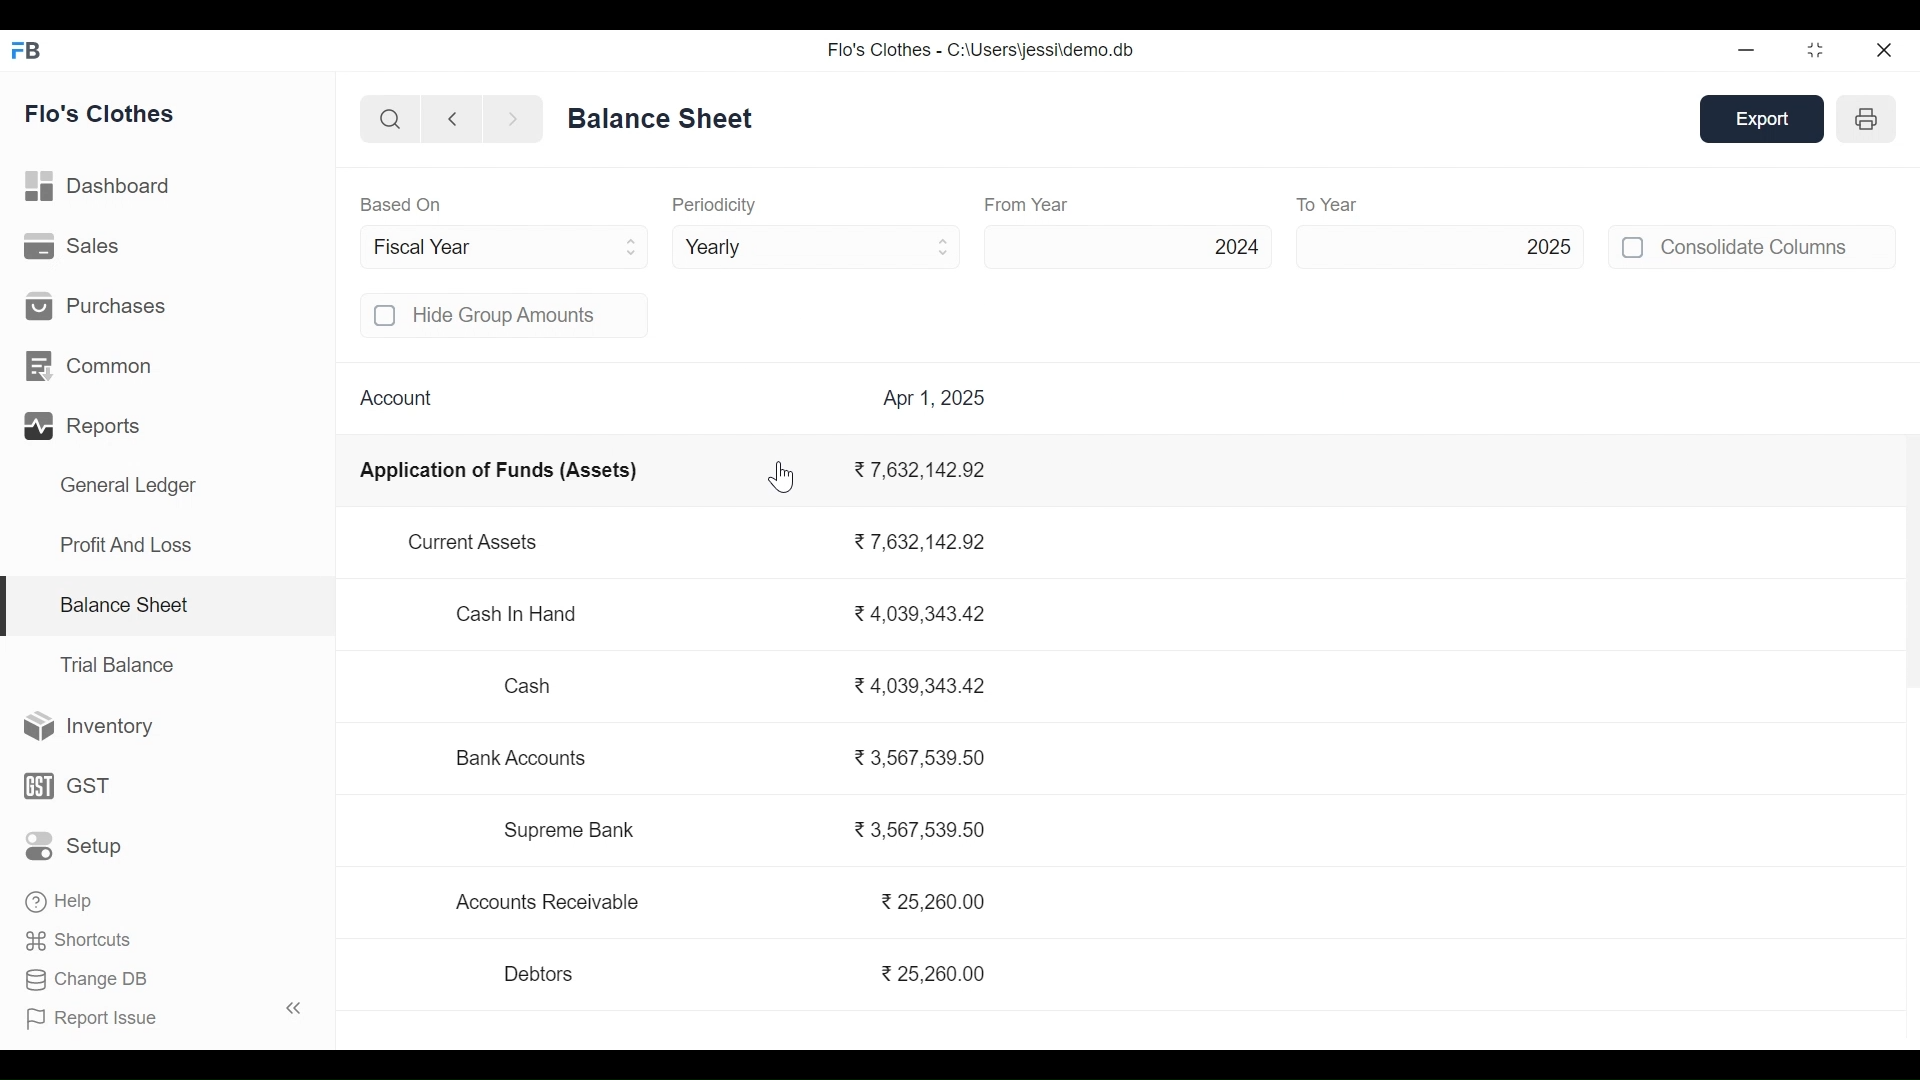 The image size is (1920, 1080). Describe the element at coordinates (125, 544) in the screenshot. I see `Profit And Loss` at that location.